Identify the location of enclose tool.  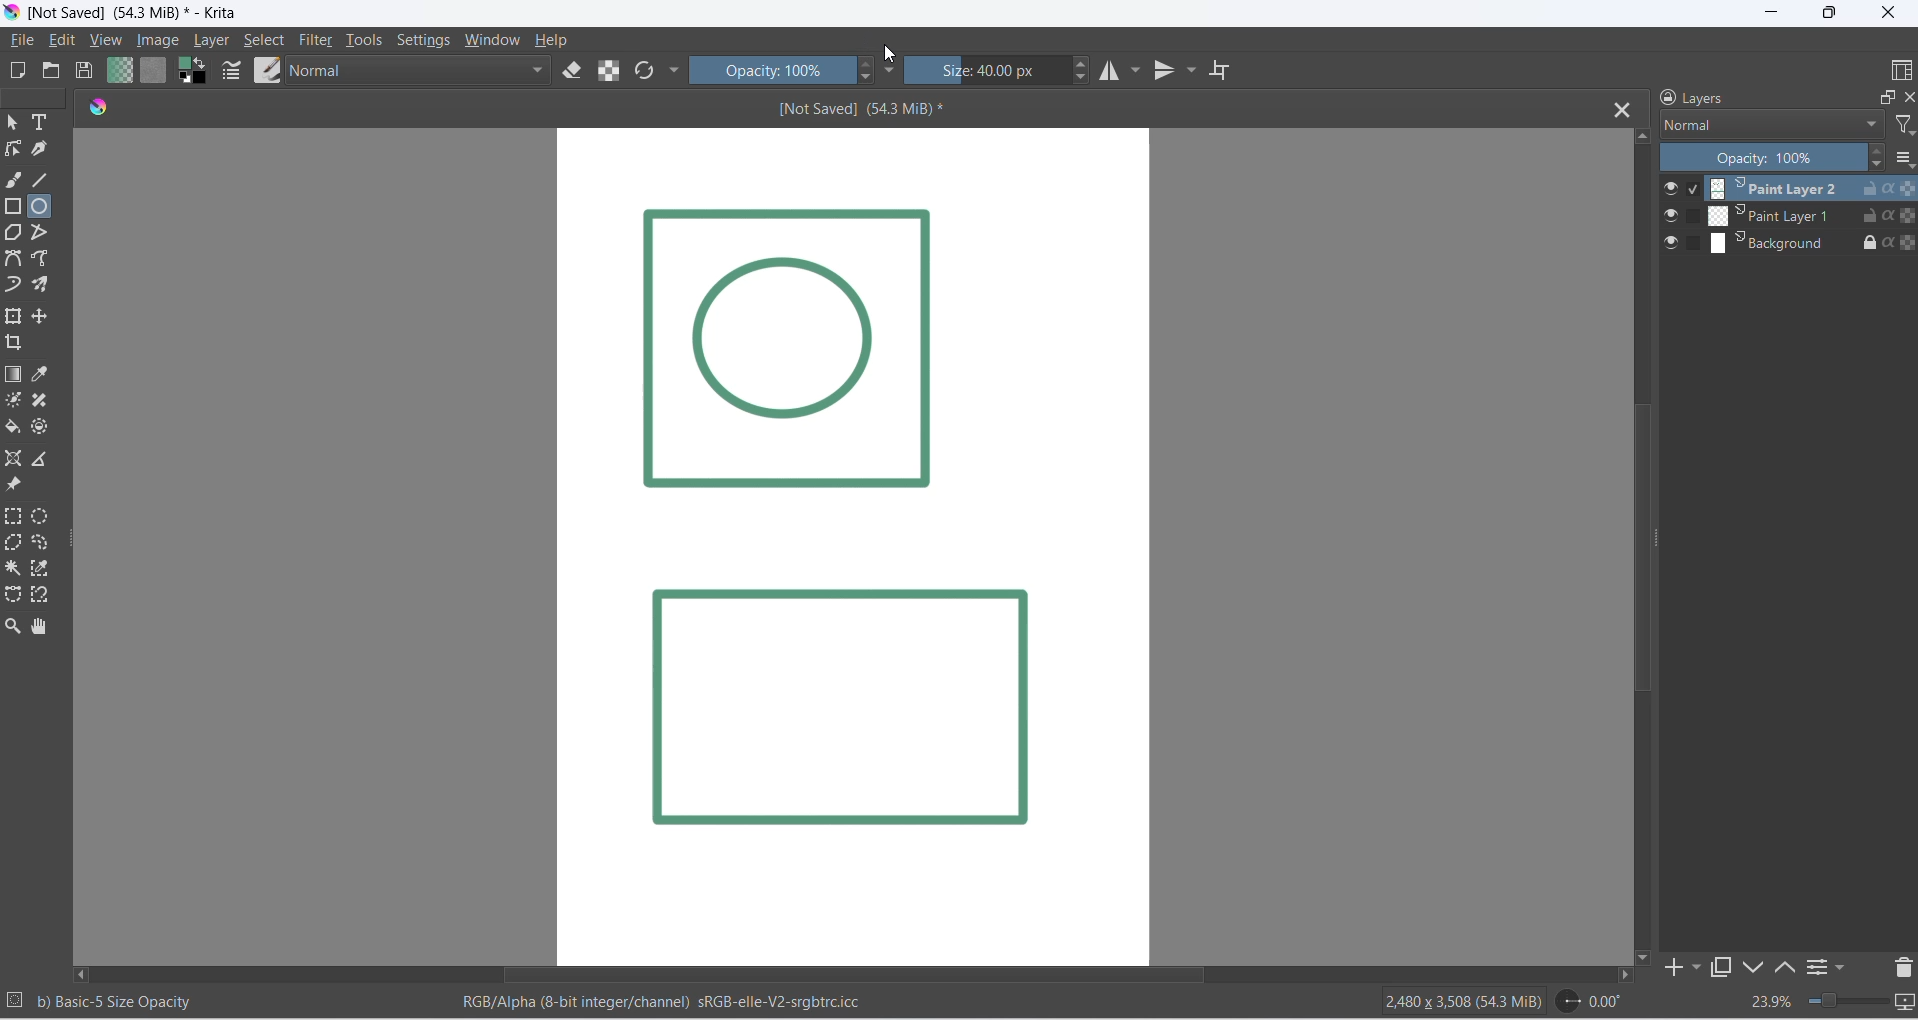
(44, 428).